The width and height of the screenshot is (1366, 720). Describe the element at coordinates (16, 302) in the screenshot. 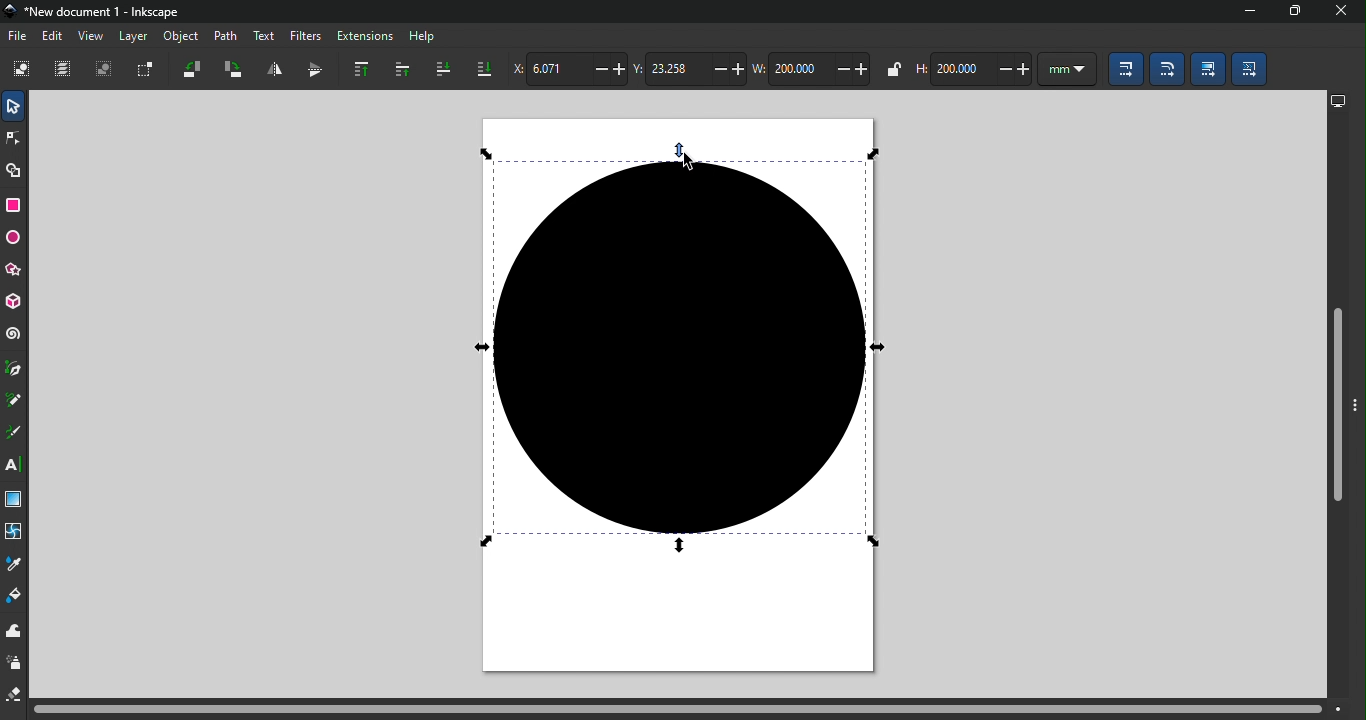

I see `3D box tool` at that location.